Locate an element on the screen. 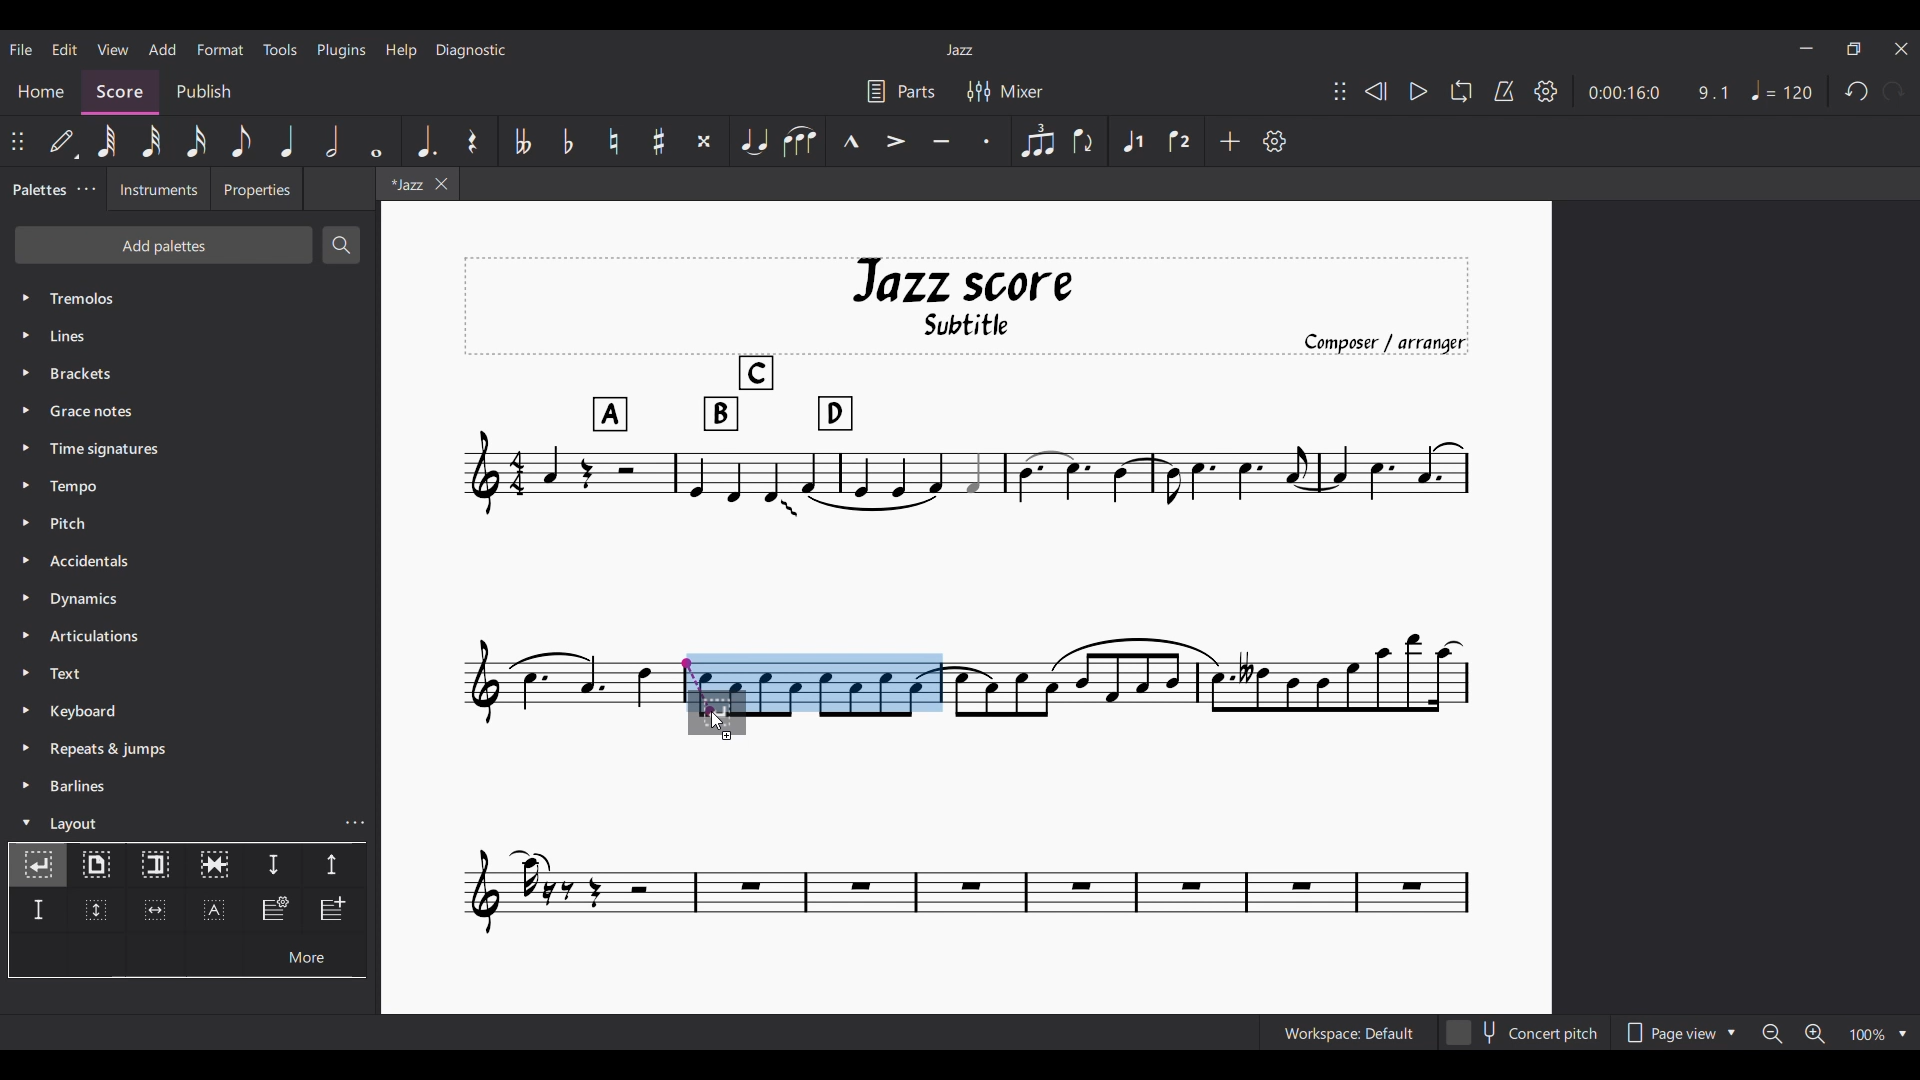 The height and width of the screenshot is (1080, 1920). Add palettes is located at coordinates (164, 245).